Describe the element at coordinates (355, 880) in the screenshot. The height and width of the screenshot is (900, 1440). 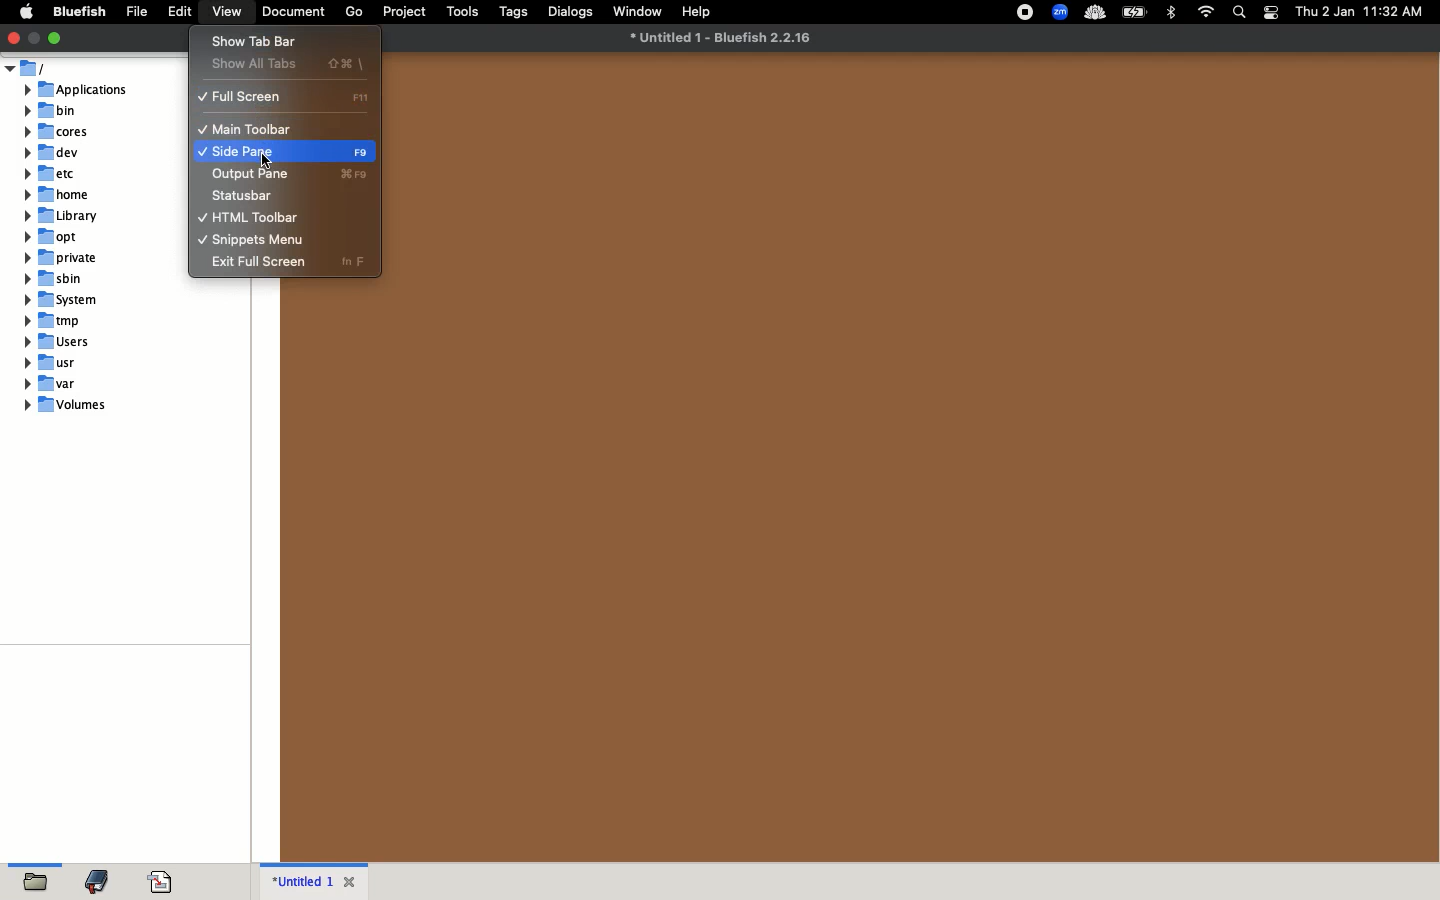
I see `close` at that location.